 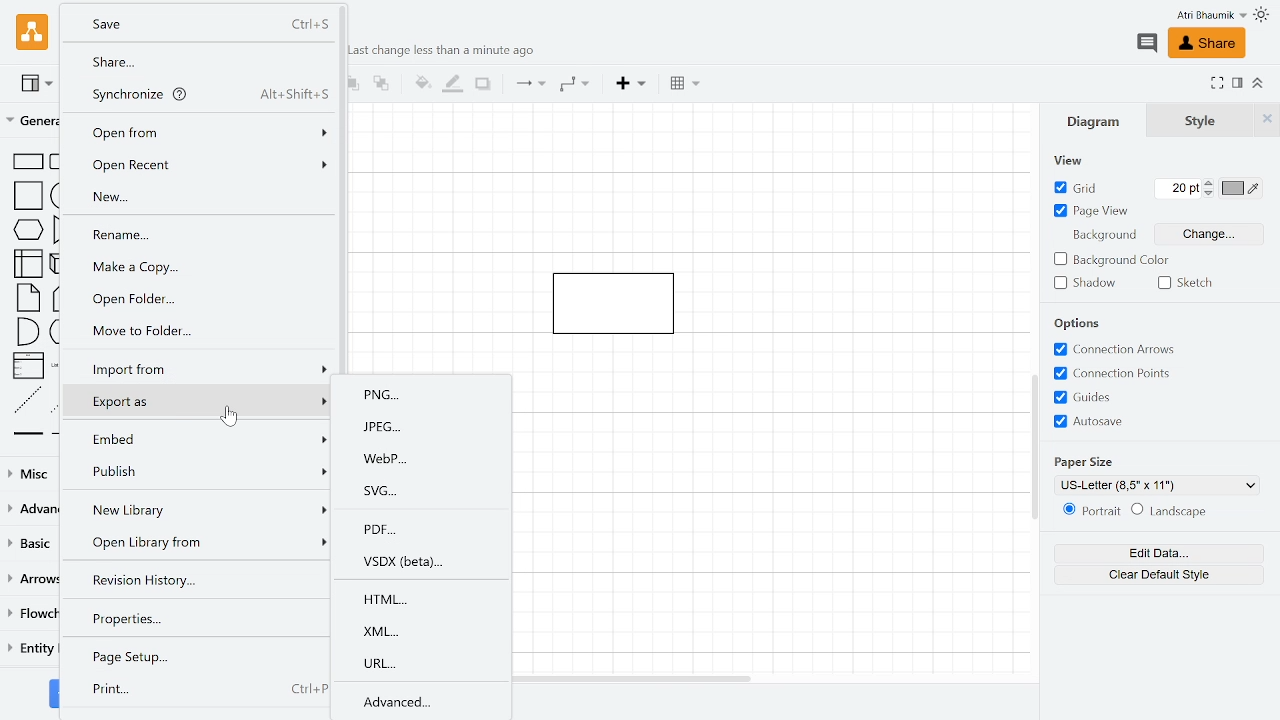 I want to click on Shadow, so click(x=483, y=84).